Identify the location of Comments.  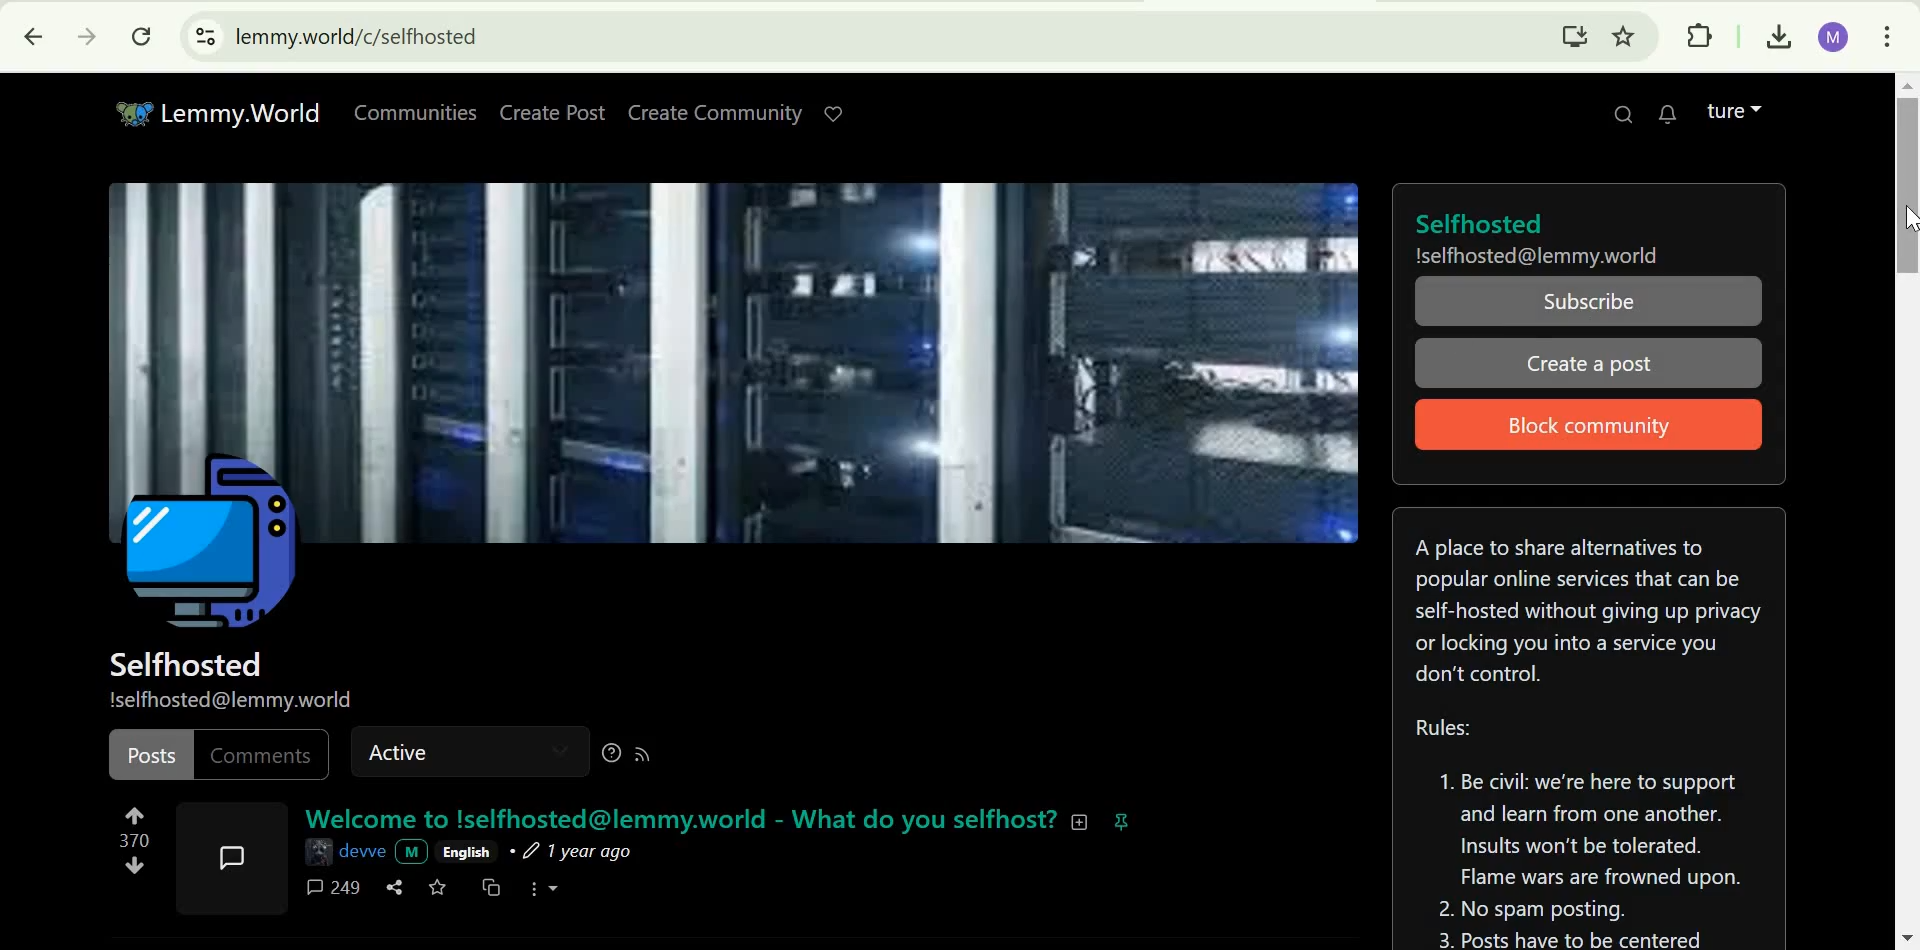
(260, 756).